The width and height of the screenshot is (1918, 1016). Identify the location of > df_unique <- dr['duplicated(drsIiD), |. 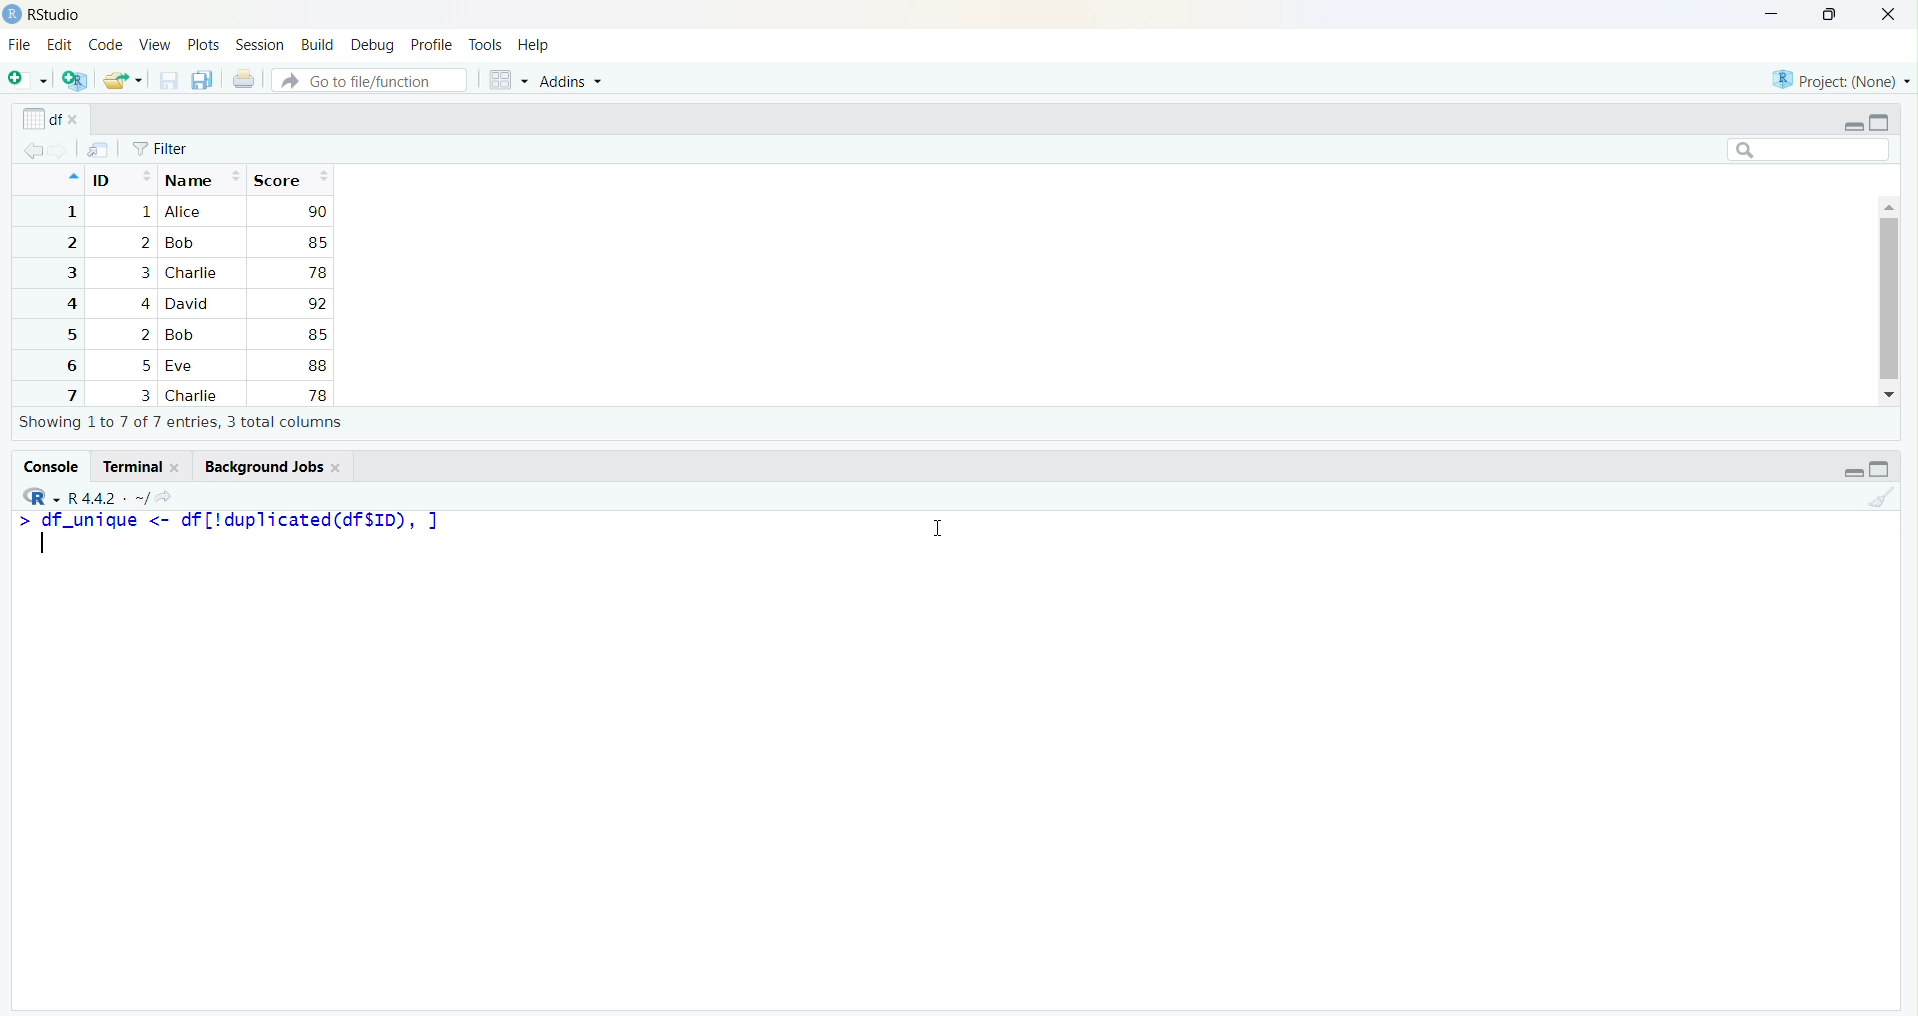
(243, 520).